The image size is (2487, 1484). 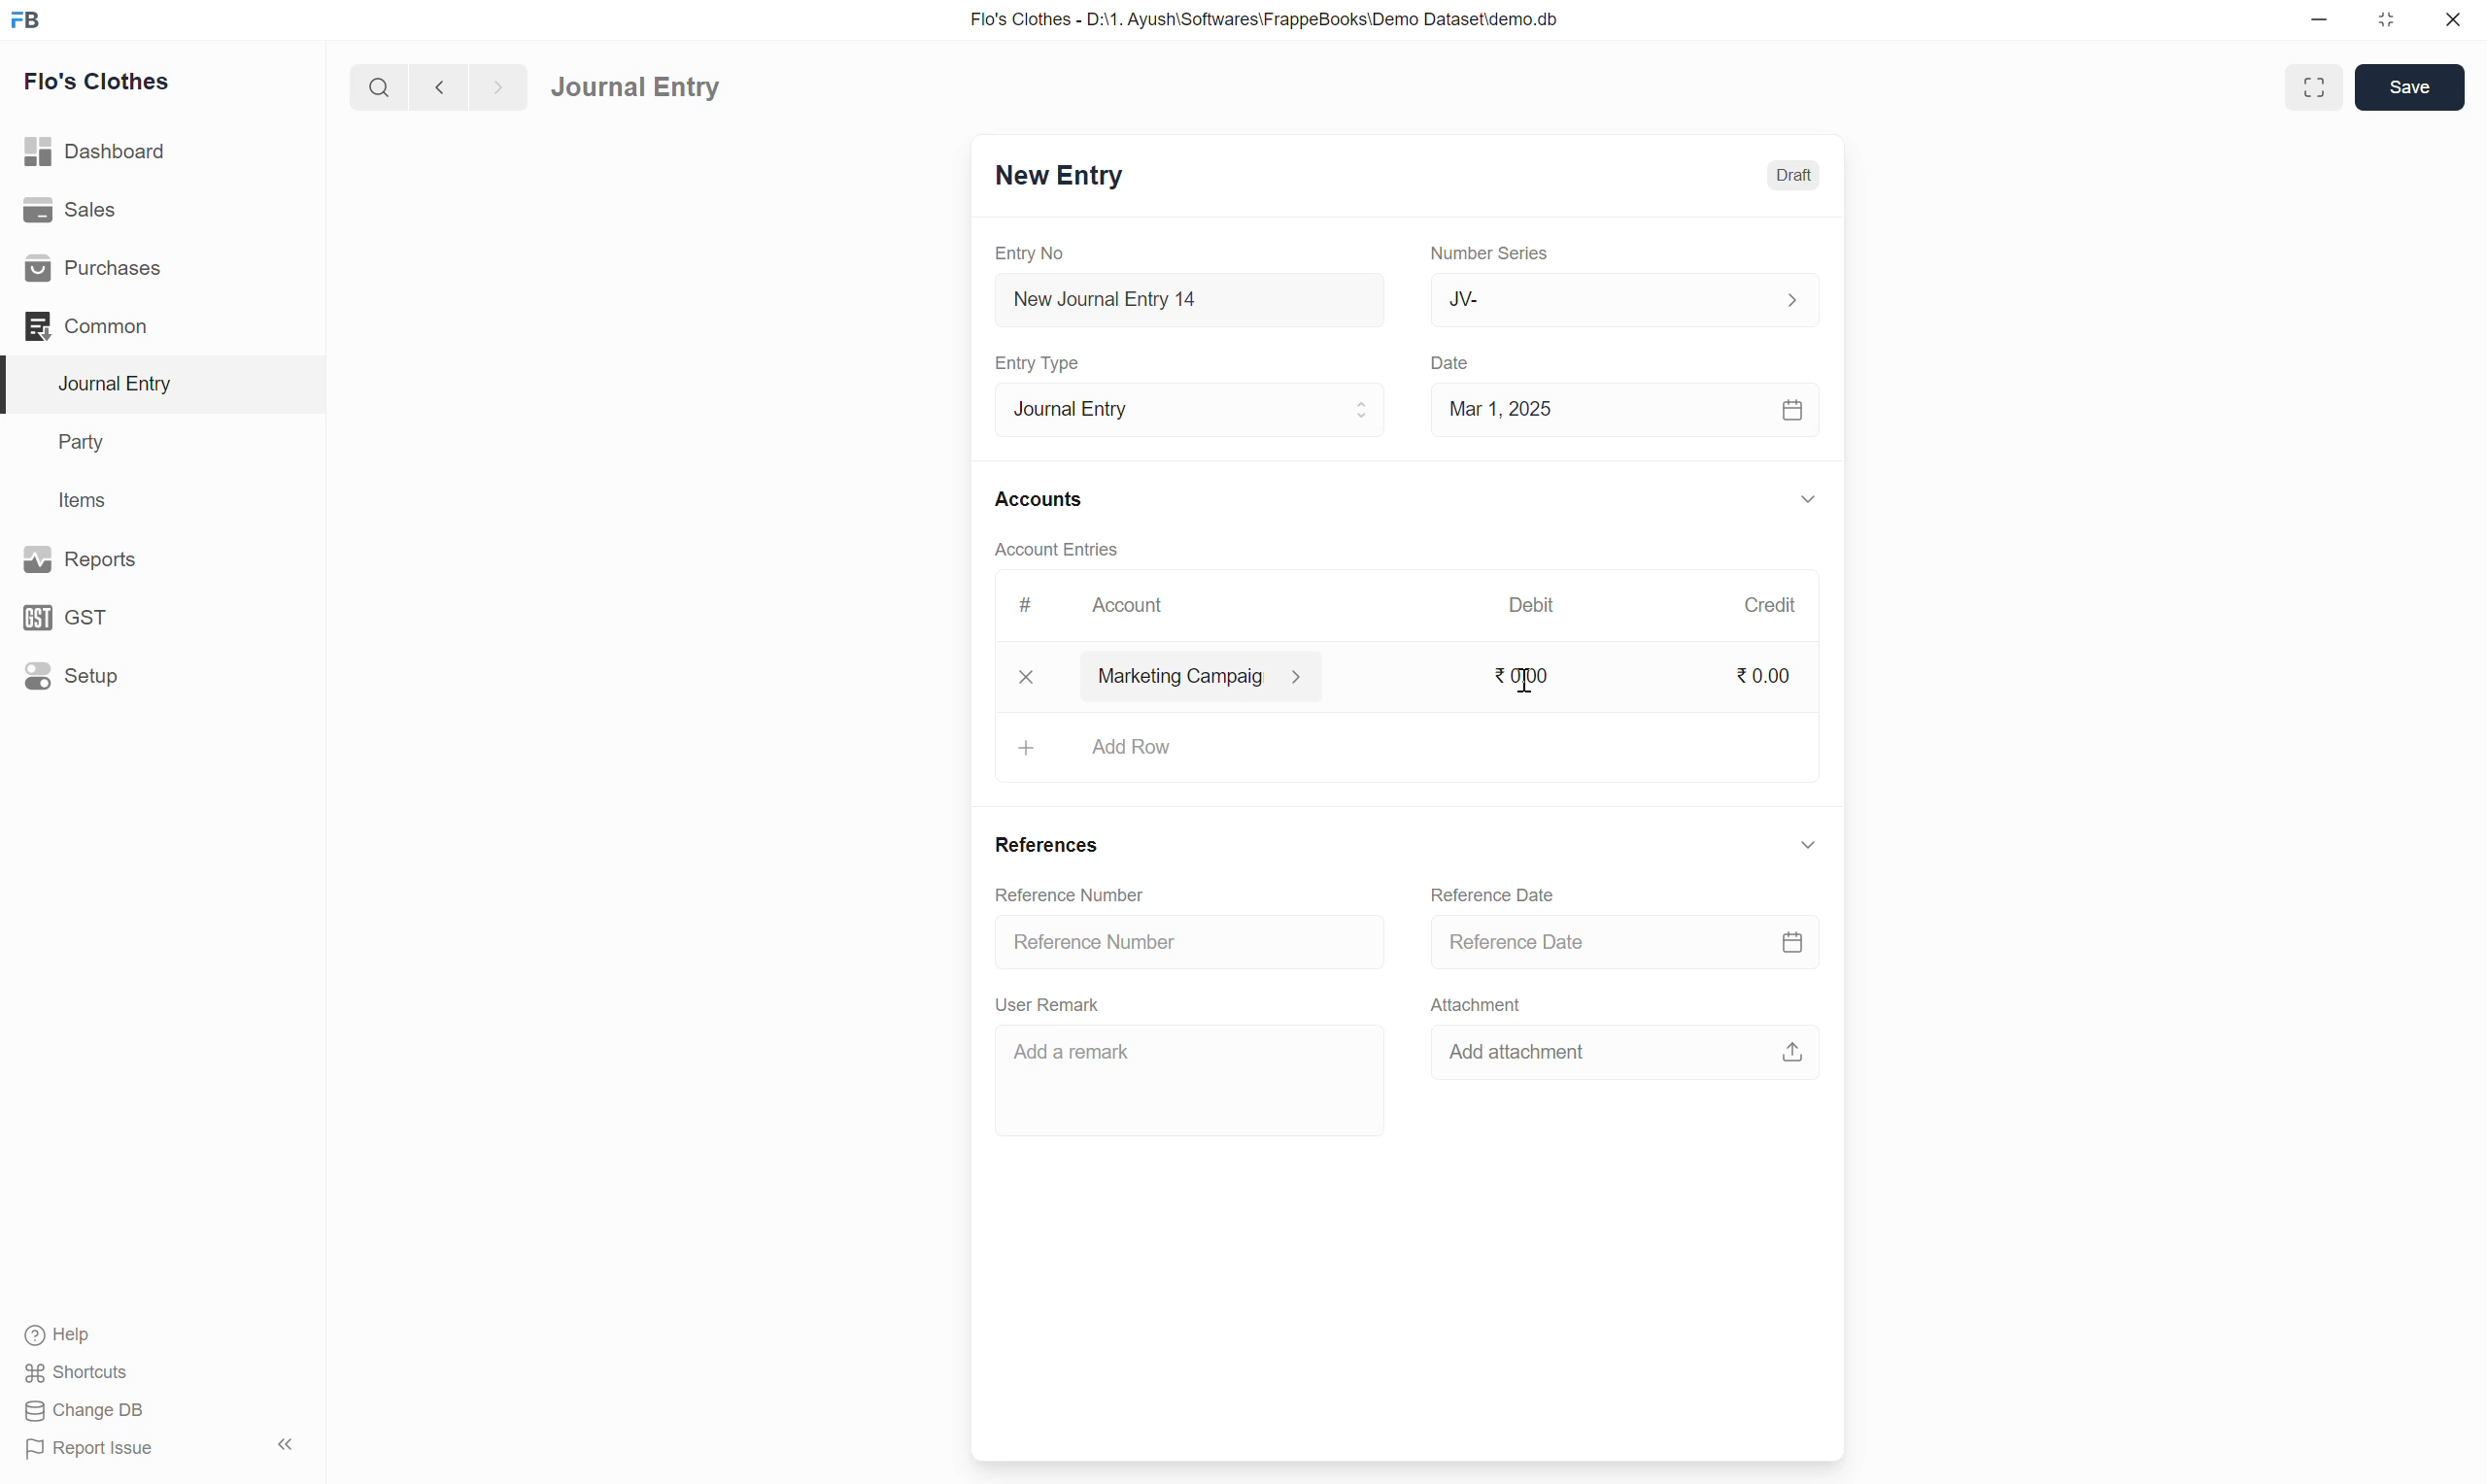 I want to click on Save, so click(x=2411, y=88).